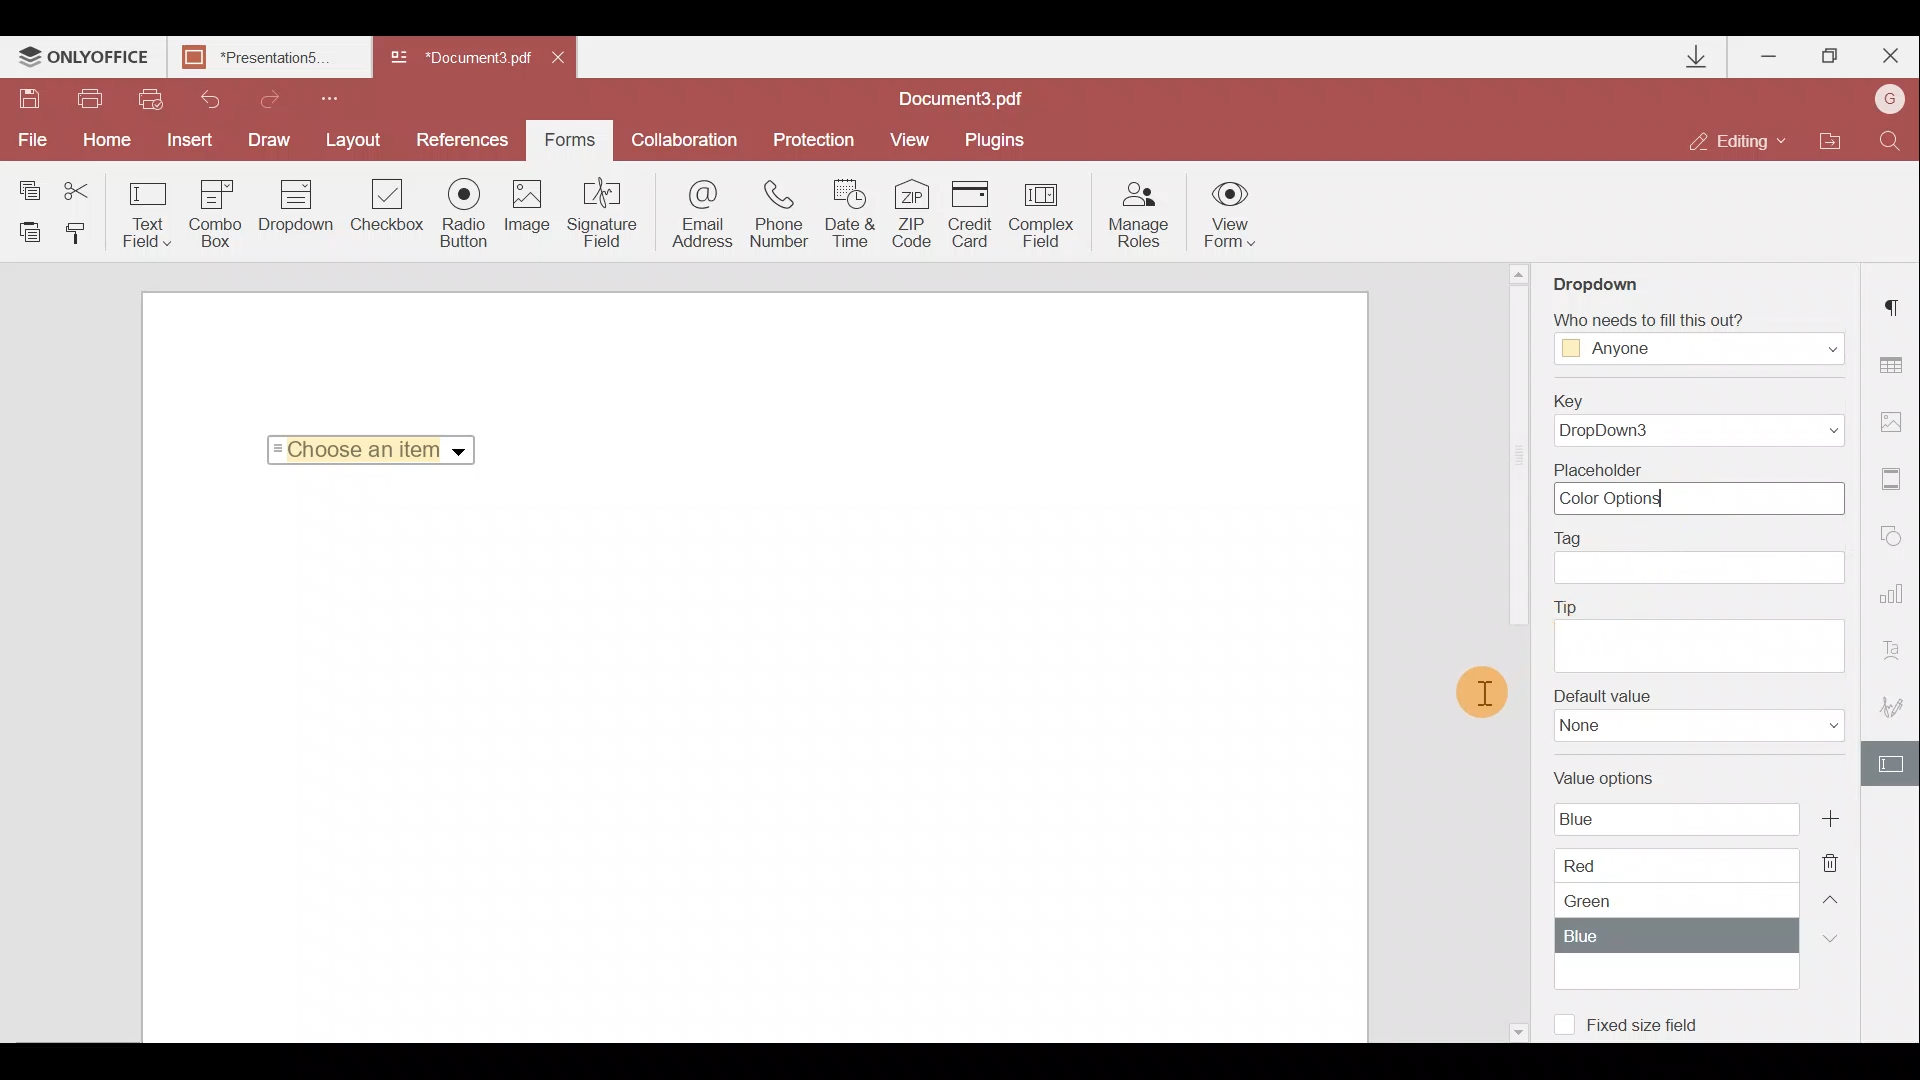 Image resolution: width=1920 pixels, height=1080 pixels. I want to click on Remove, so click(1835, 857).